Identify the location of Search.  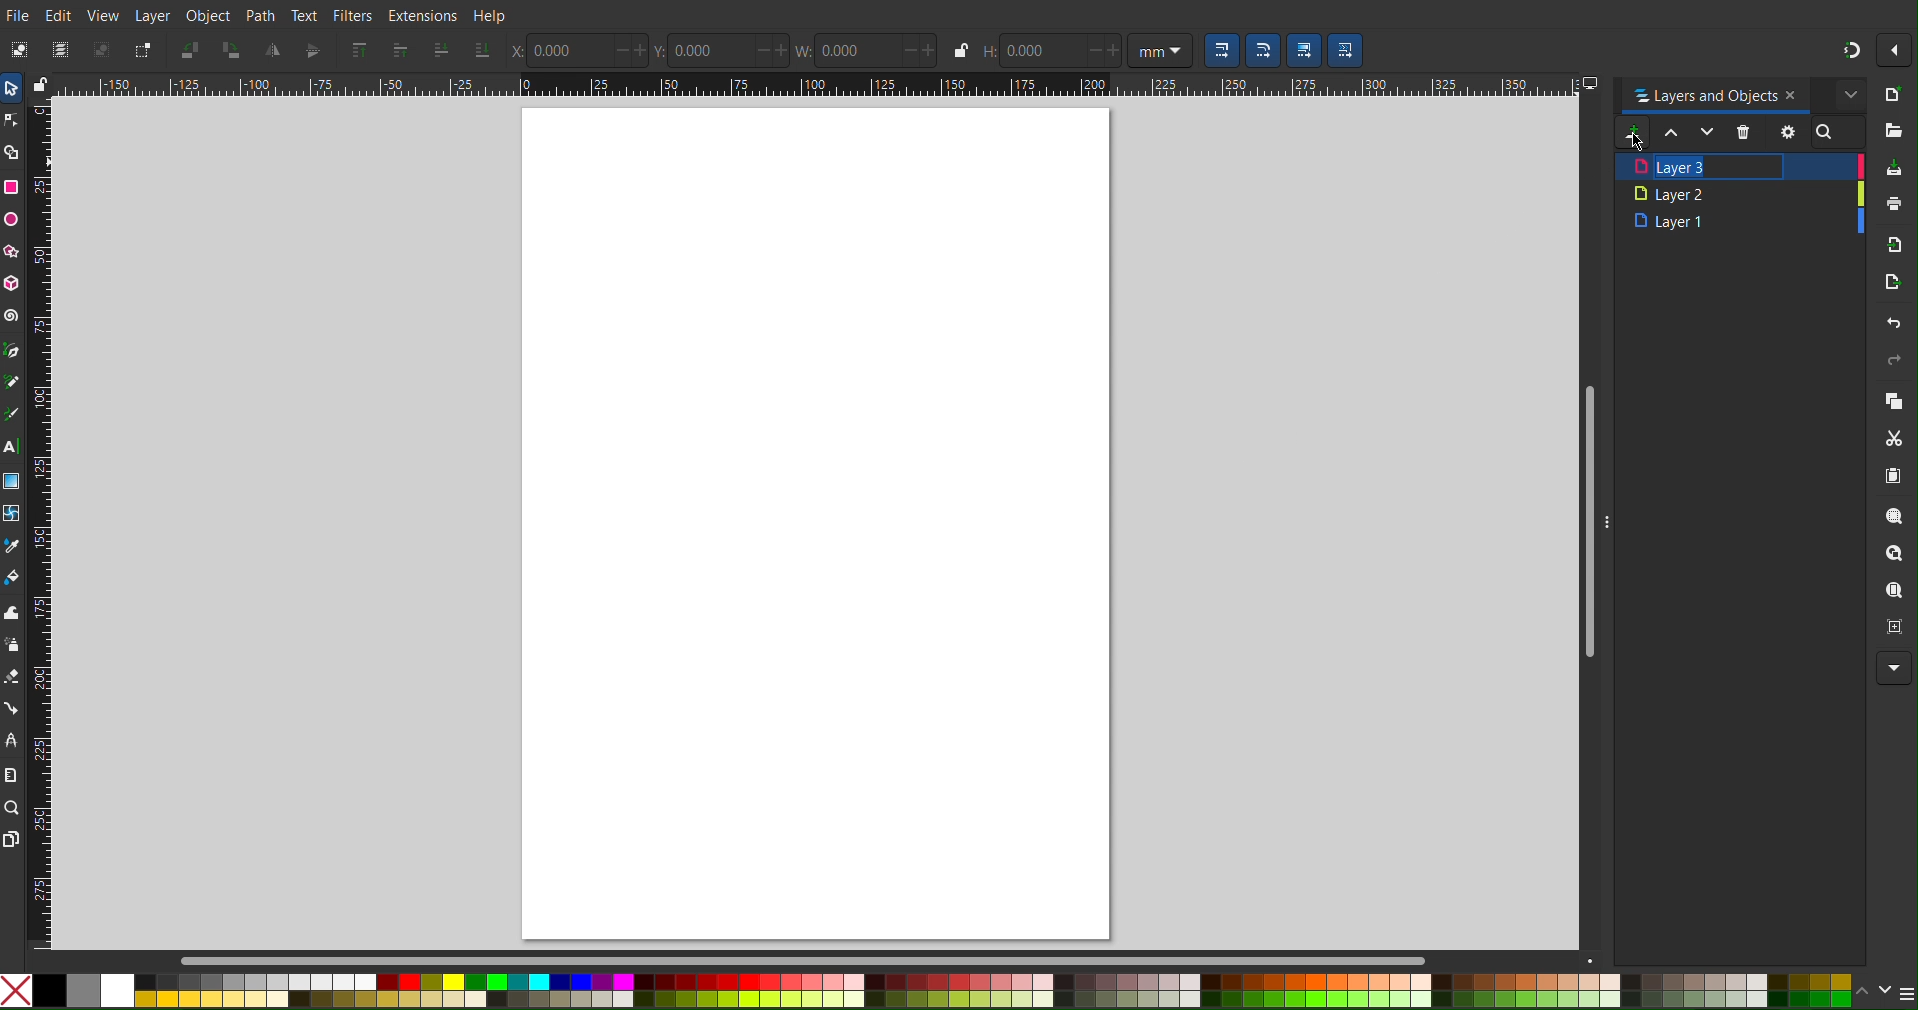
(1836, 131).